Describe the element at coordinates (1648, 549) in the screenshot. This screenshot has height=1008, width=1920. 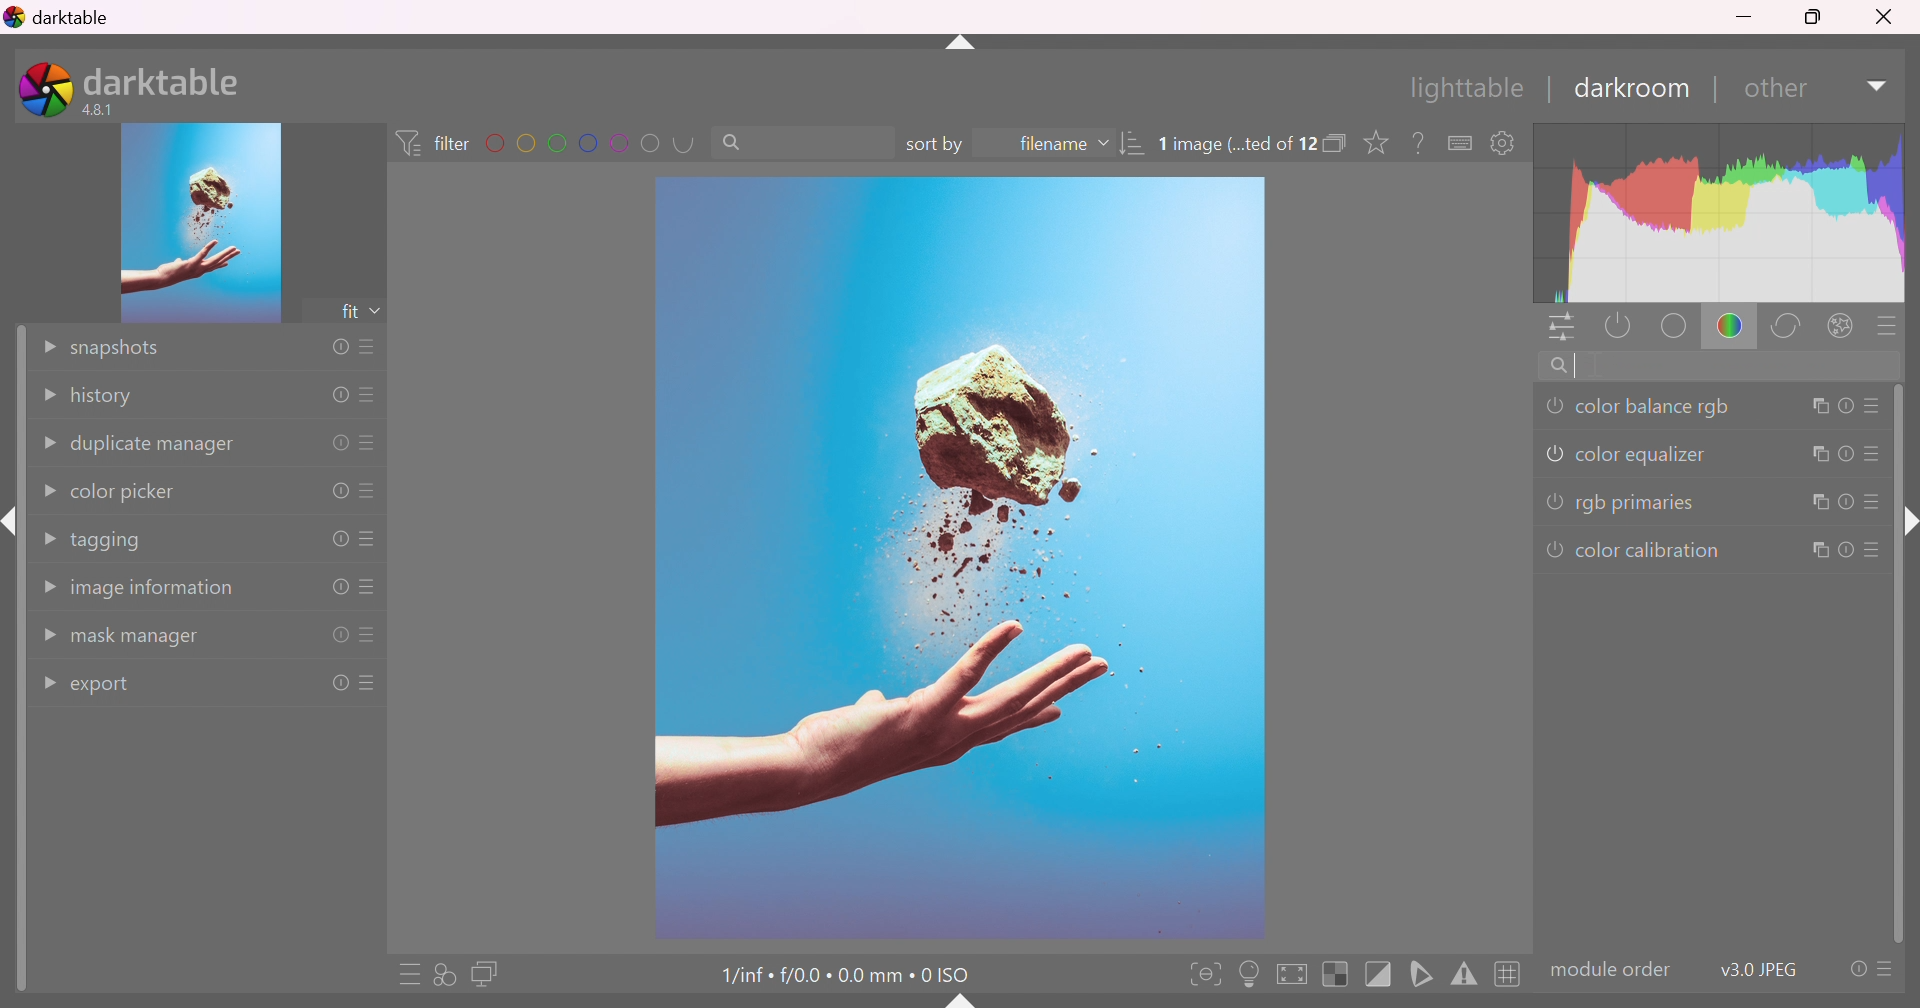
I see `color caliberation` at that location.